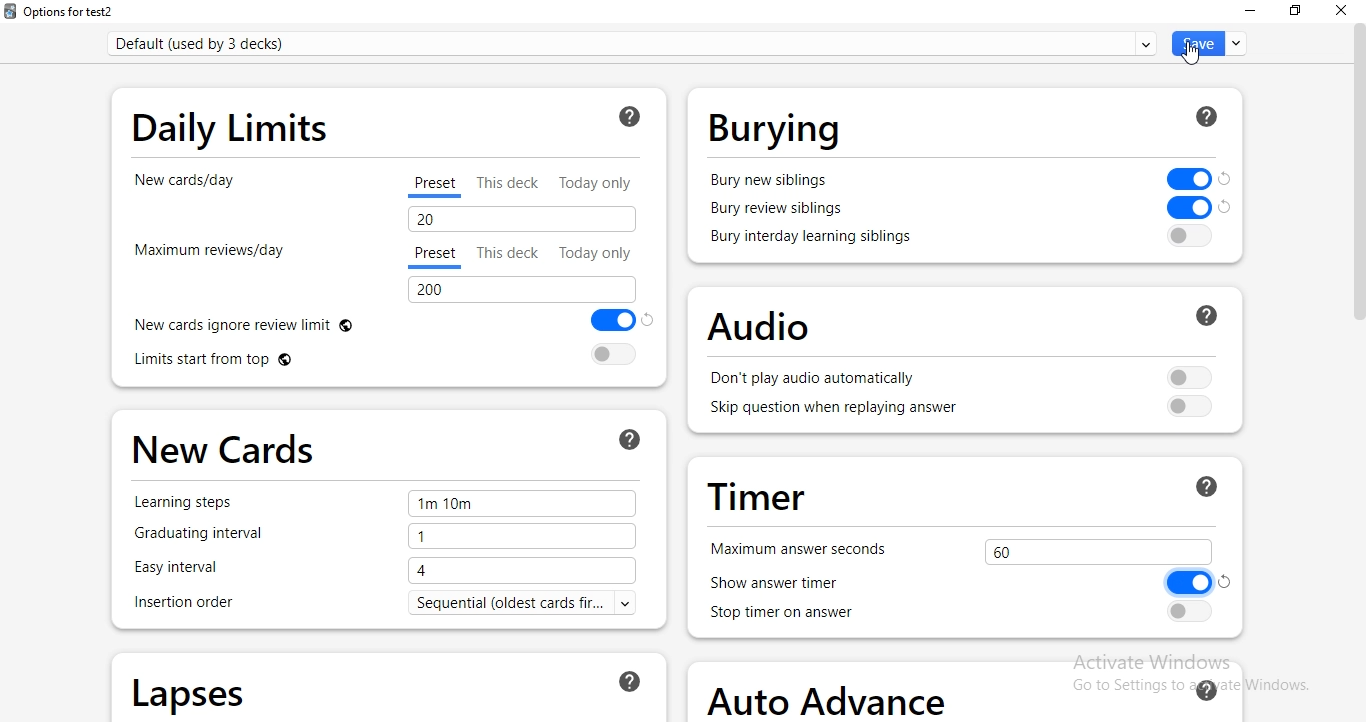  I want to click on burying, so click(957, 123).